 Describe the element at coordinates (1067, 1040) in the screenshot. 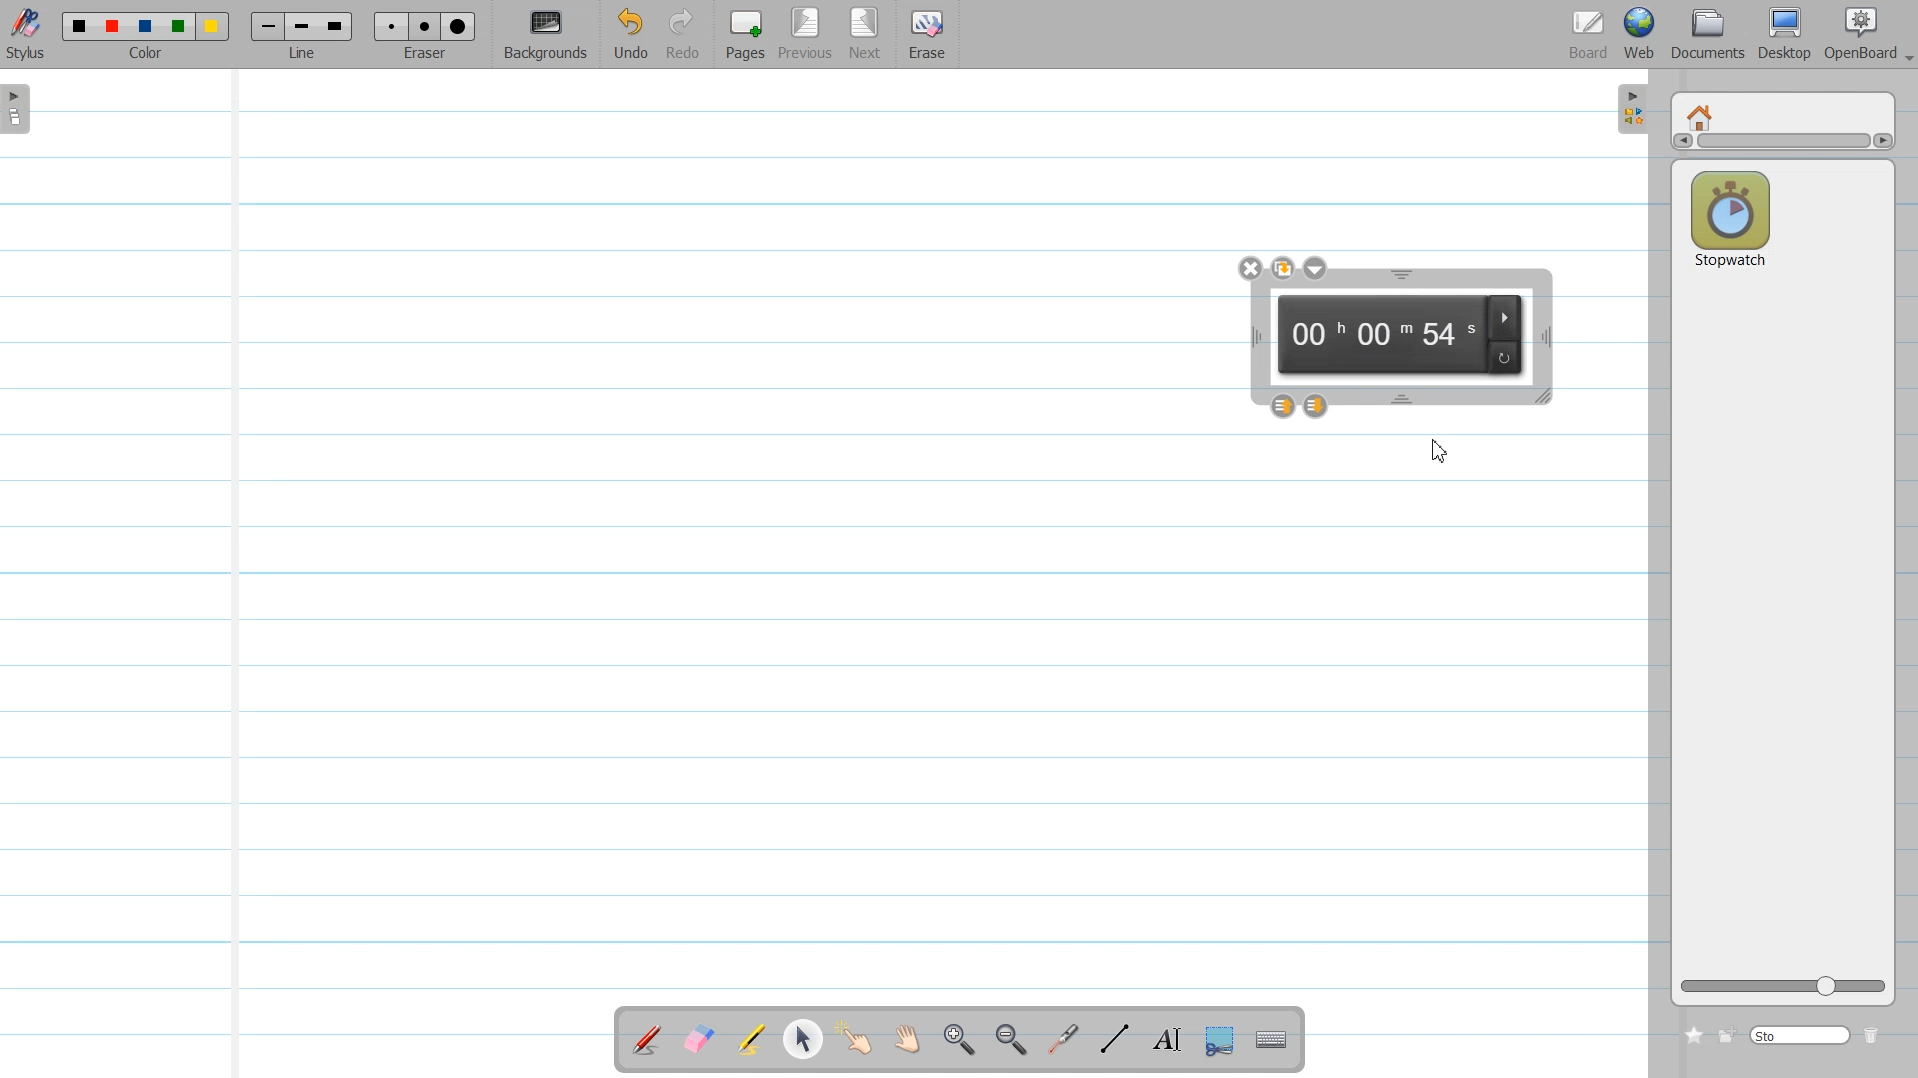

I see `Virtual laser pointer` at that location.